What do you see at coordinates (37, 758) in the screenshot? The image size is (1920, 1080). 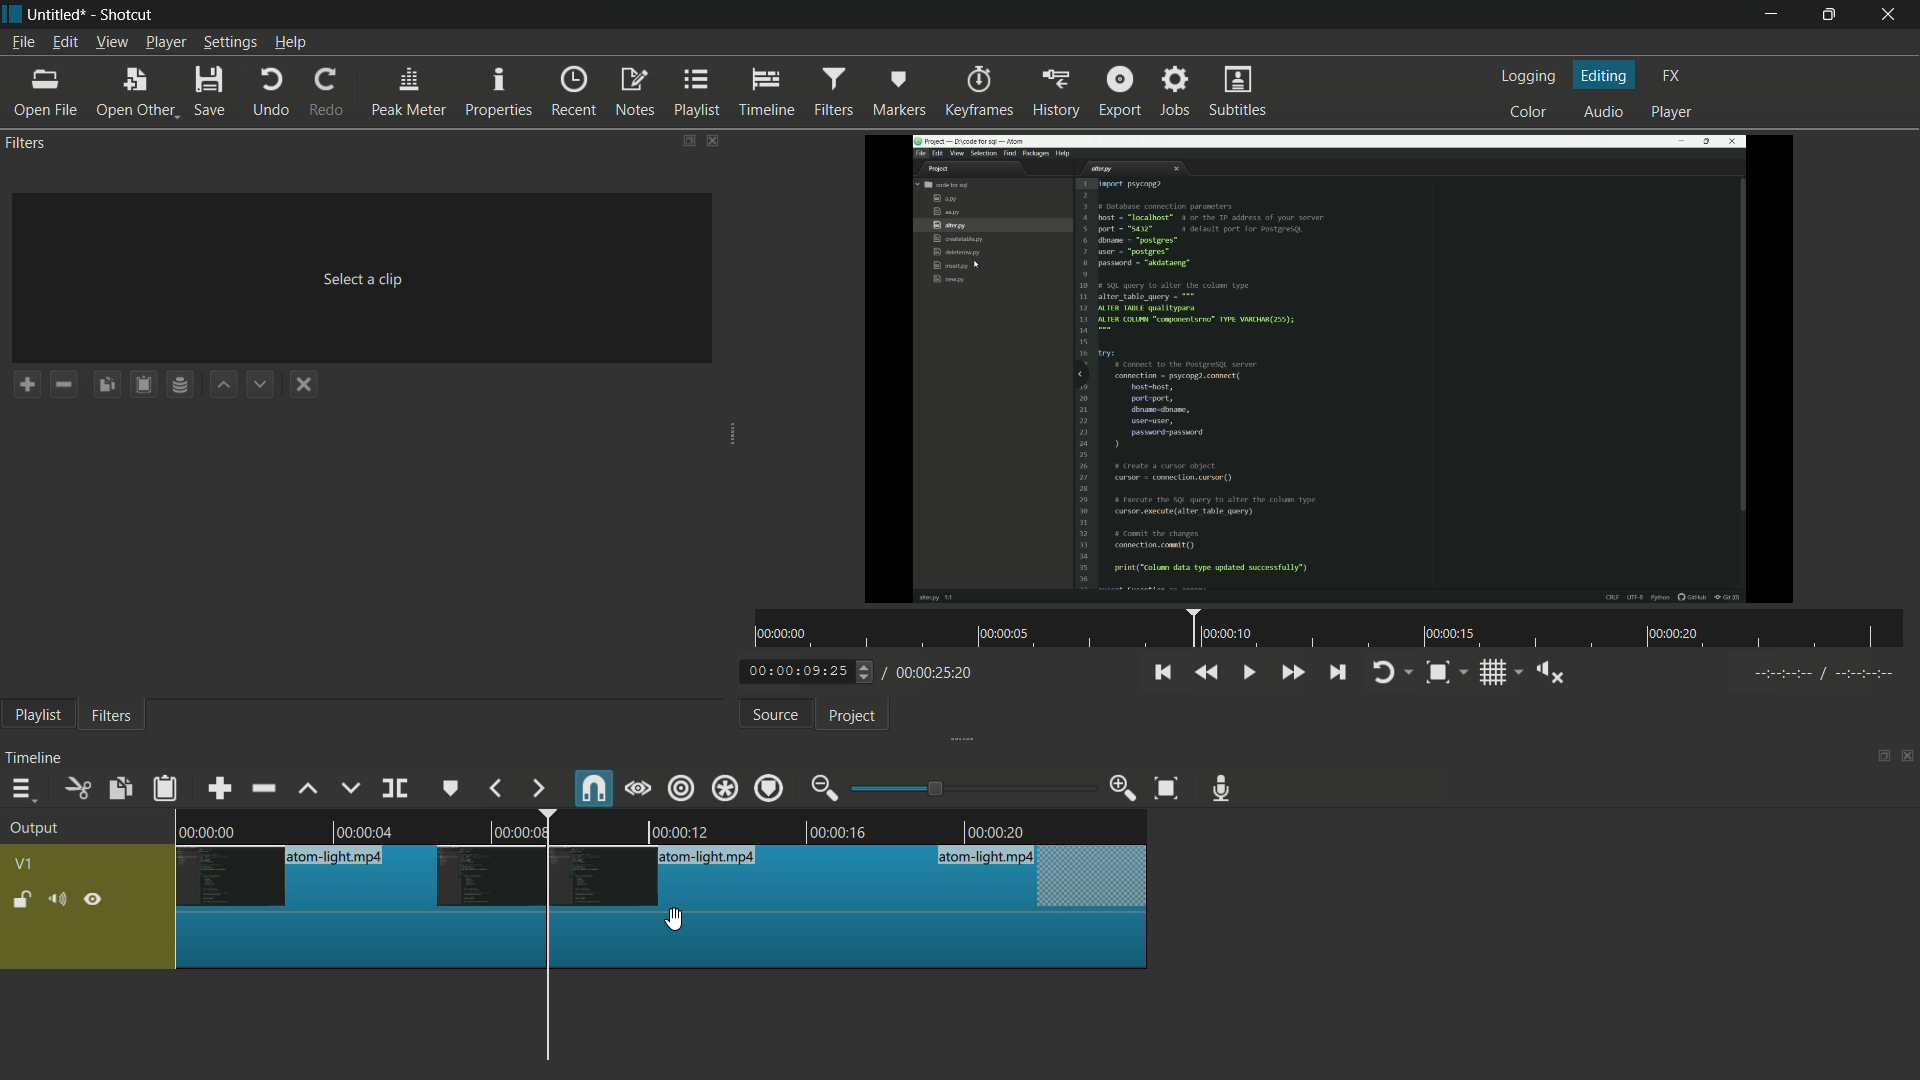 I see `timeline` at bounding box center [37, 758].